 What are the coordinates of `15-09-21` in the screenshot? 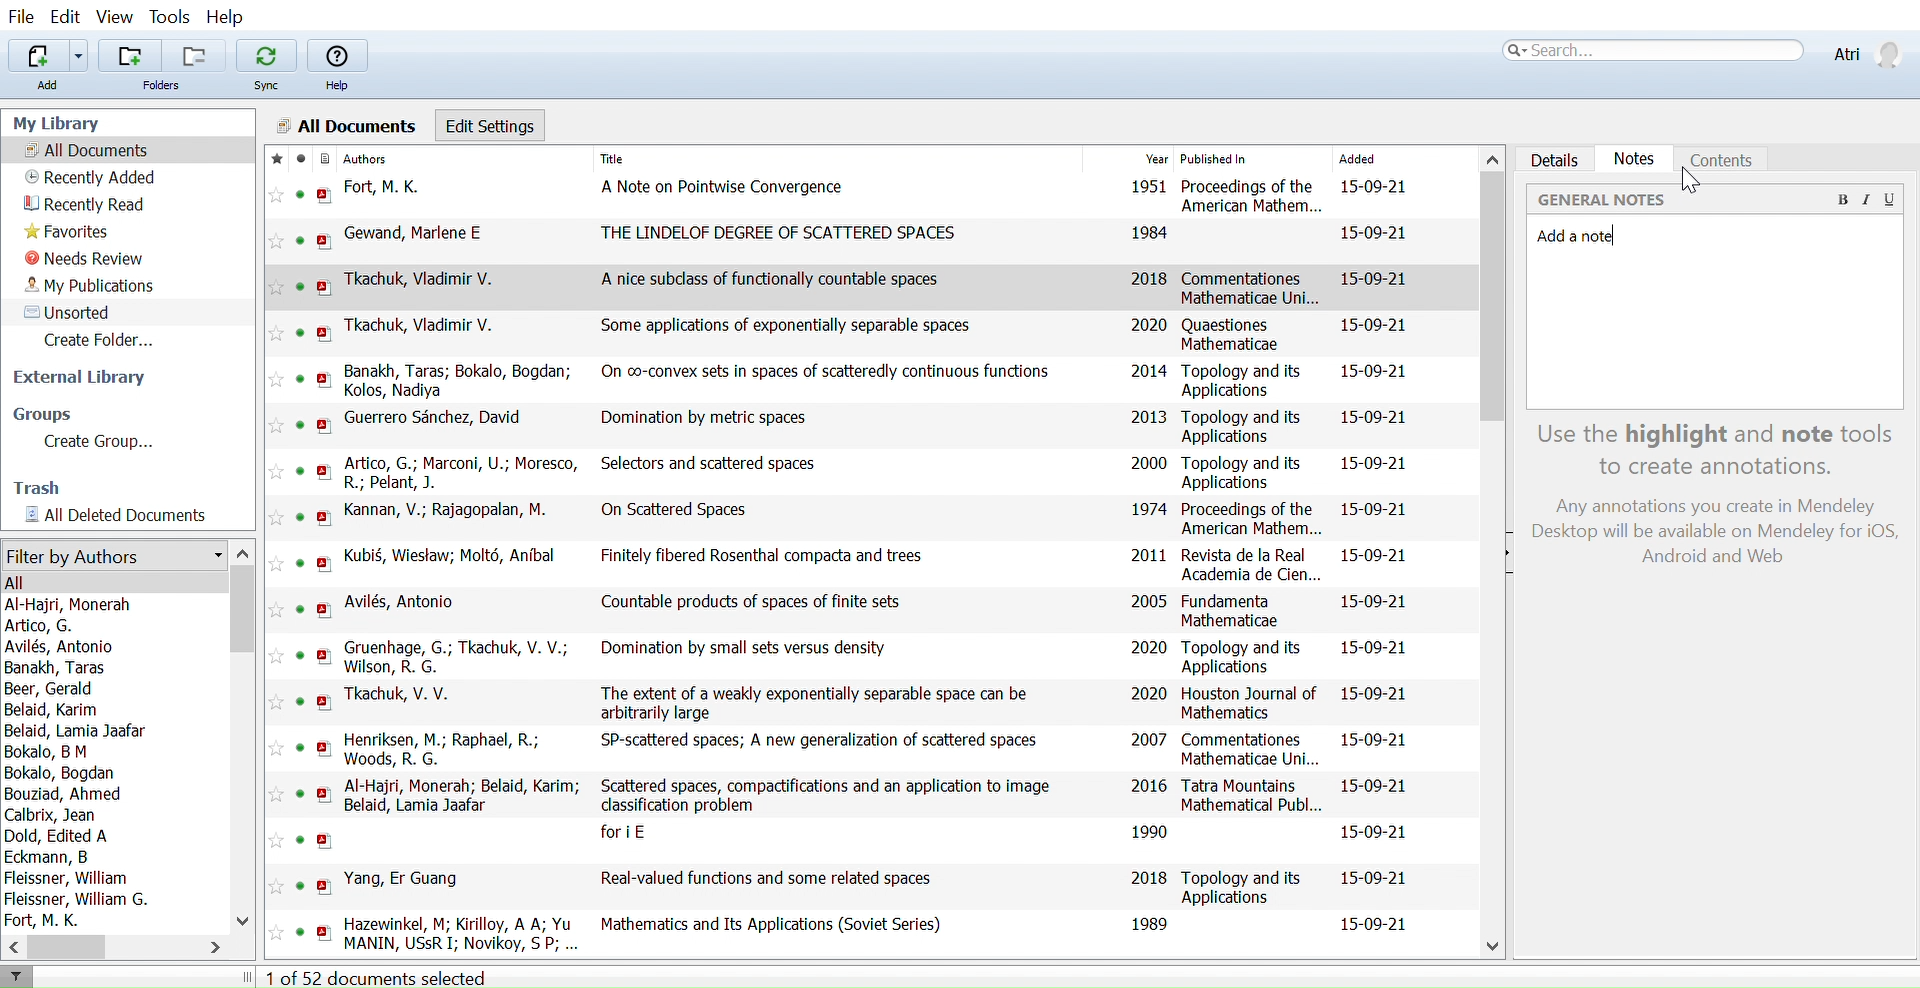 It's located at (1373, 739).